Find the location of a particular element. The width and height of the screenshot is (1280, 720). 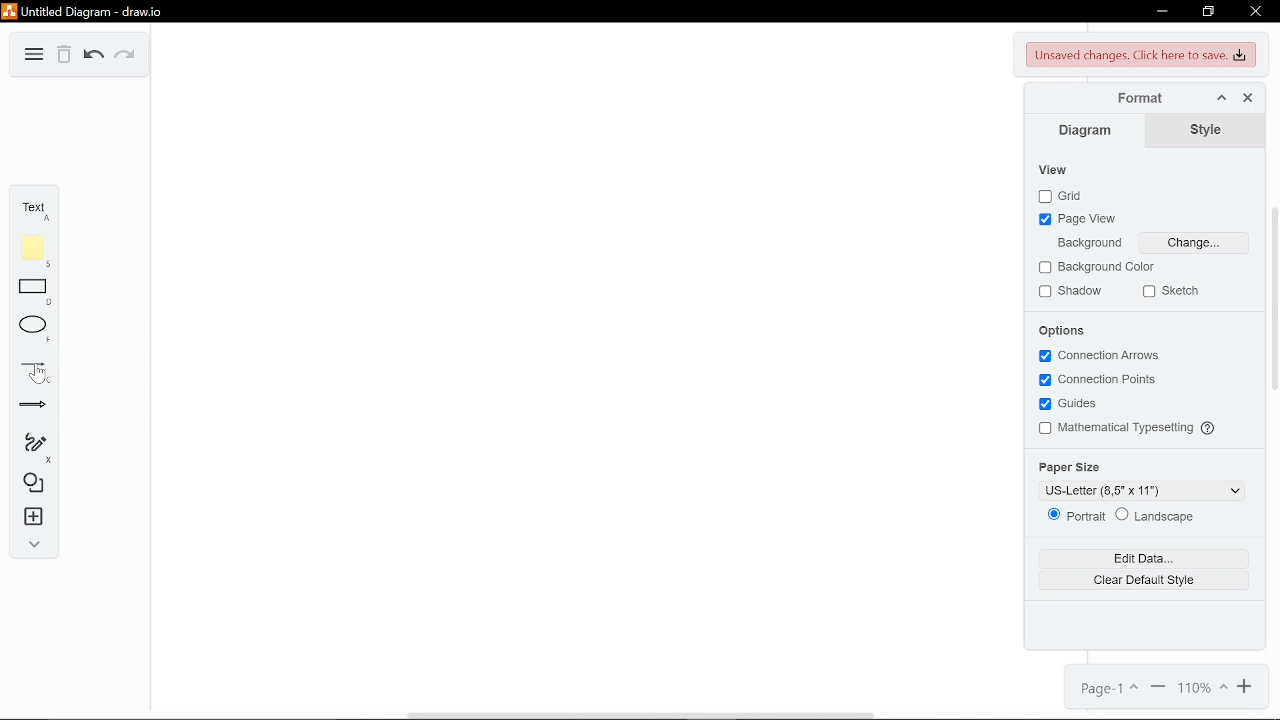

Close is located at coordinates (1256, 13).